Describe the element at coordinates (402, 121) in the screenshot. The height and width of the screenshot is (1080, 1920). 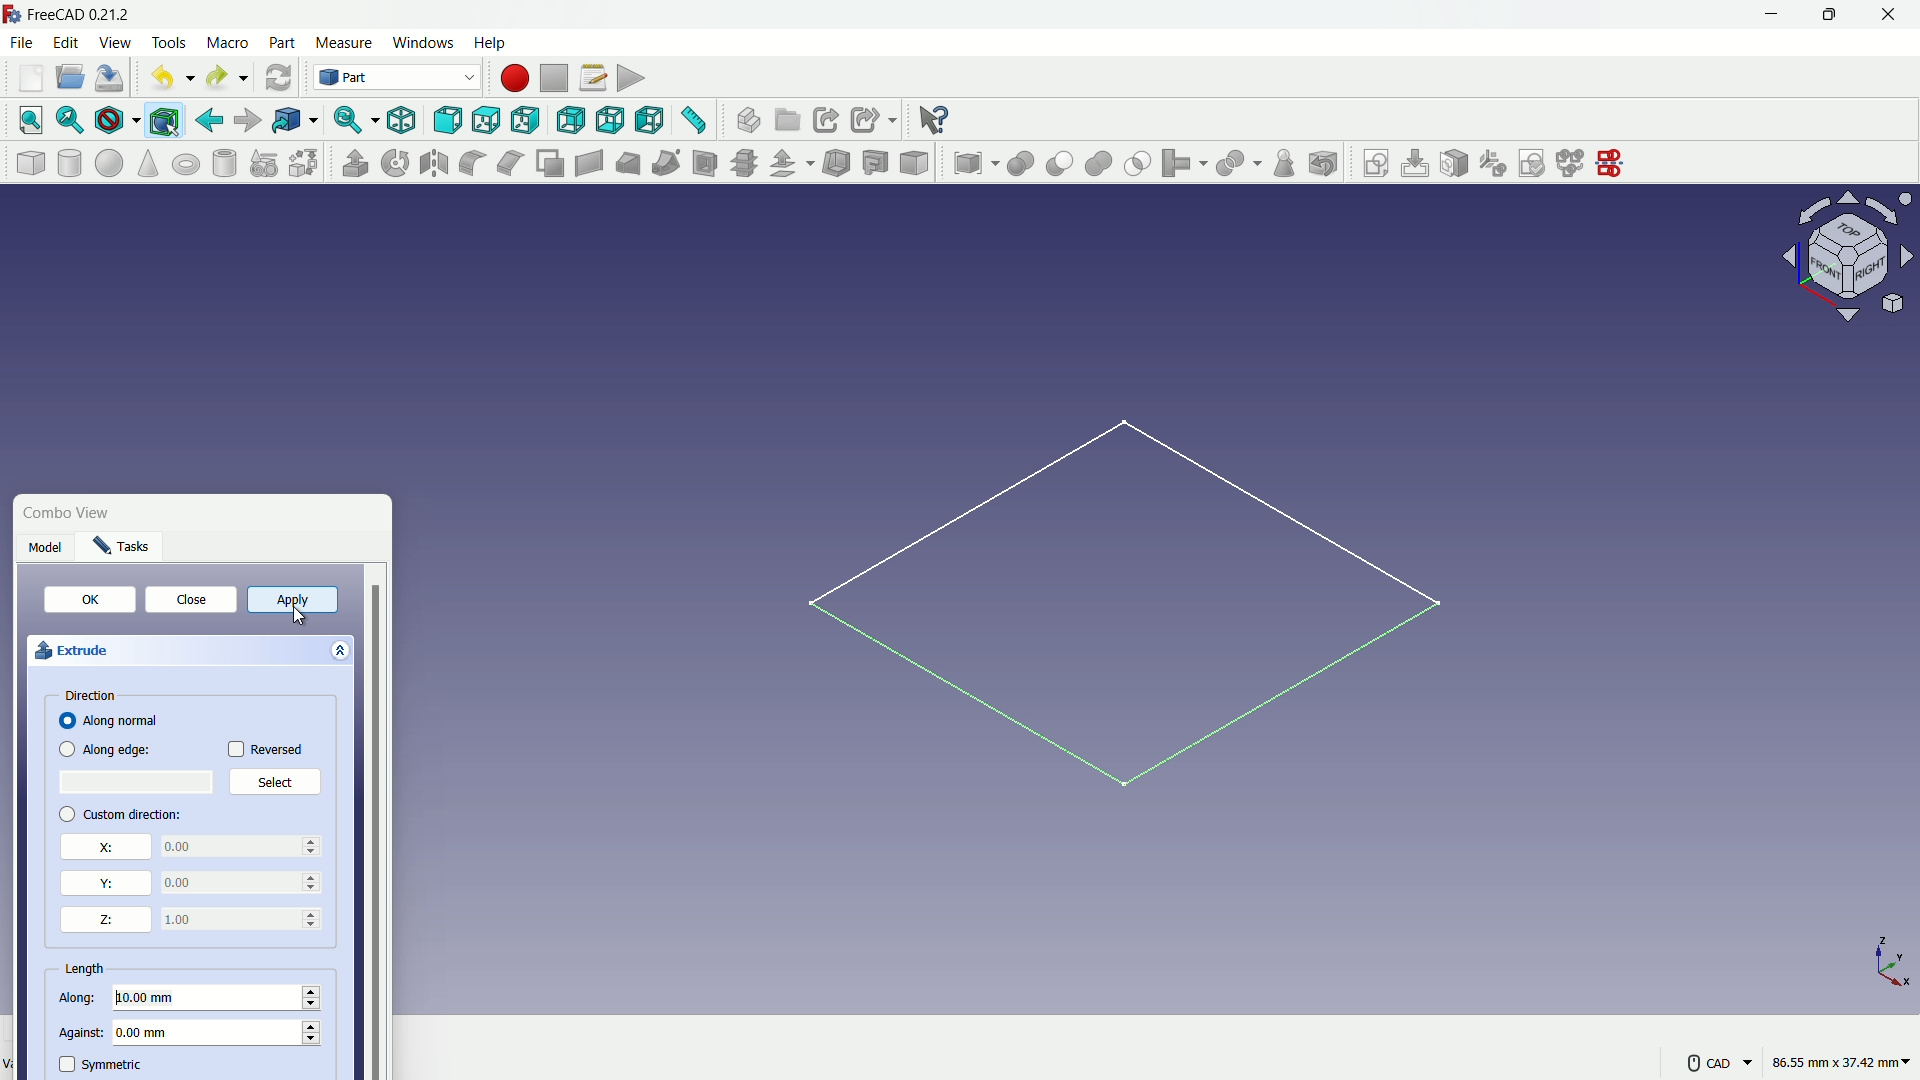
I see `isometric view` at that location.